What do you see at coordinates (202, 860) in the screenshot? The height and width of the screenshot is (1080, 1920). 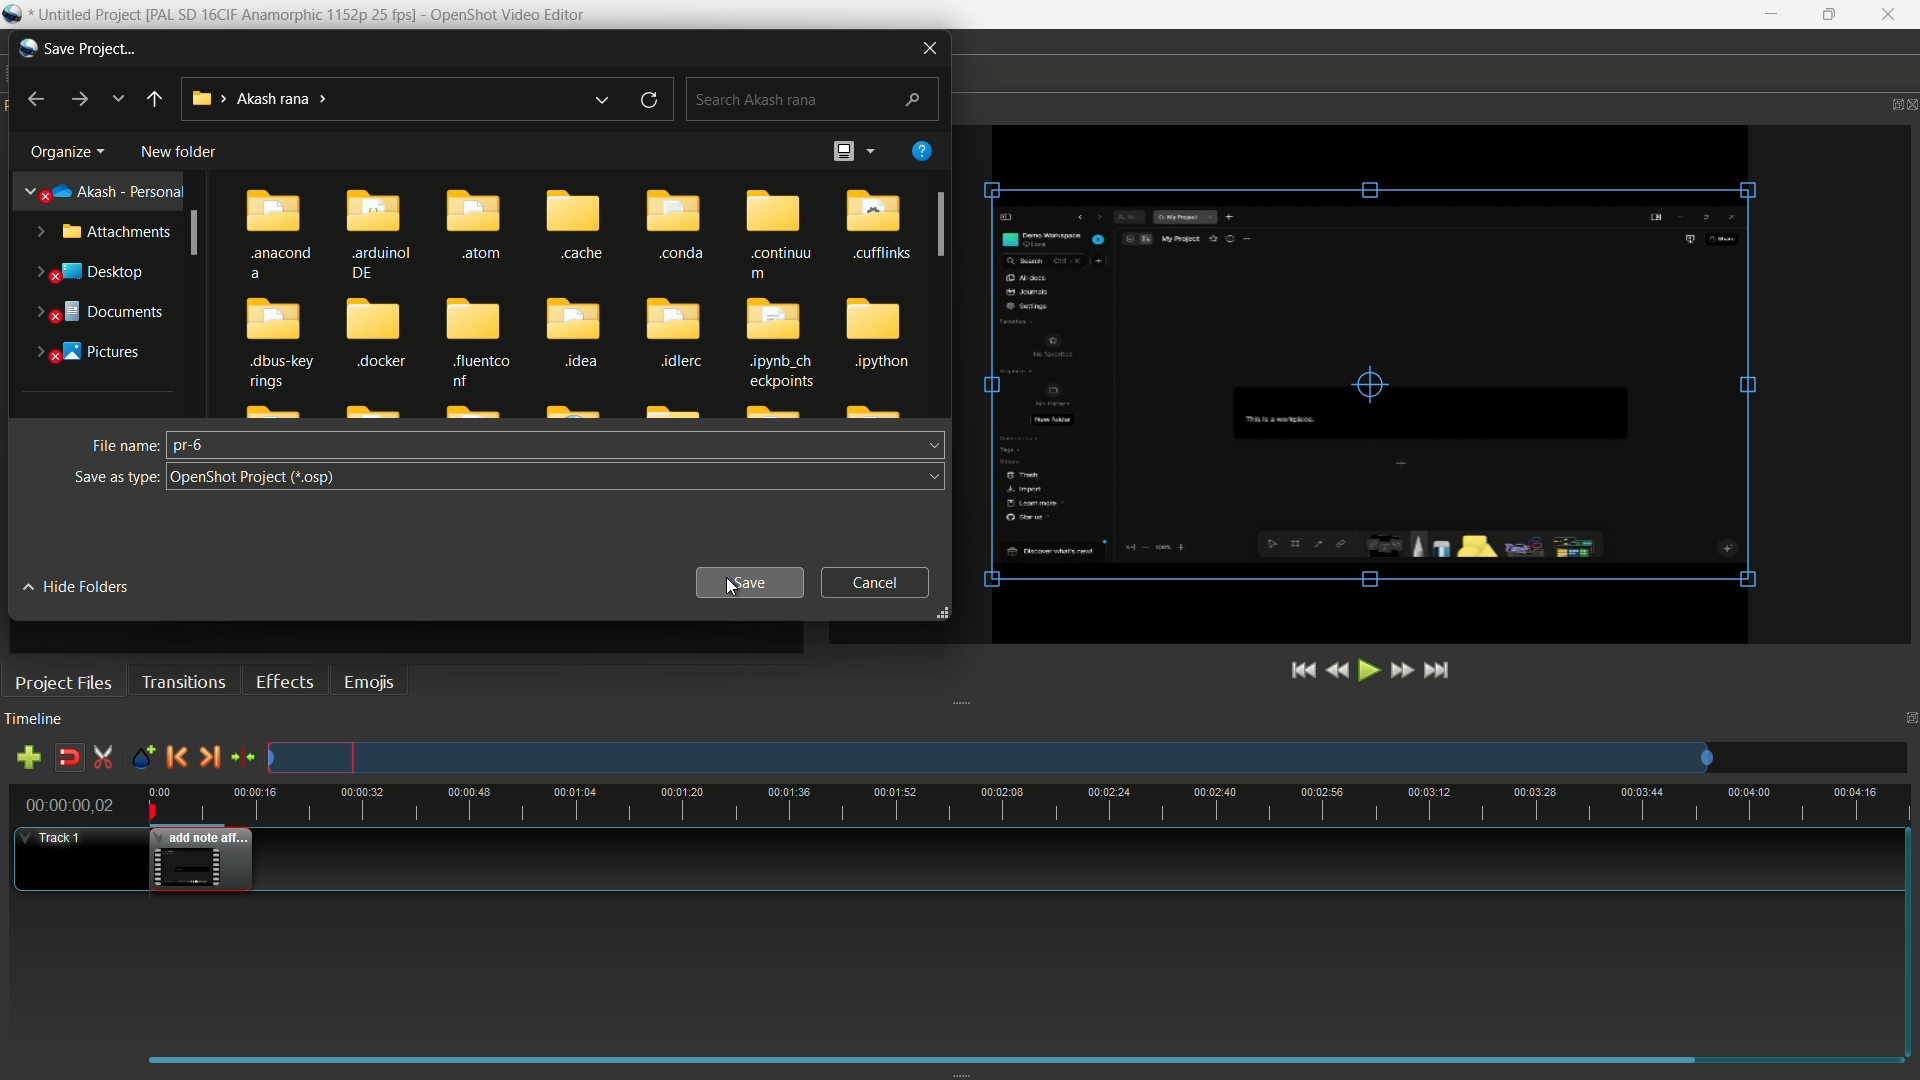 I see `video in timeline` at bounding box center [202, 860].